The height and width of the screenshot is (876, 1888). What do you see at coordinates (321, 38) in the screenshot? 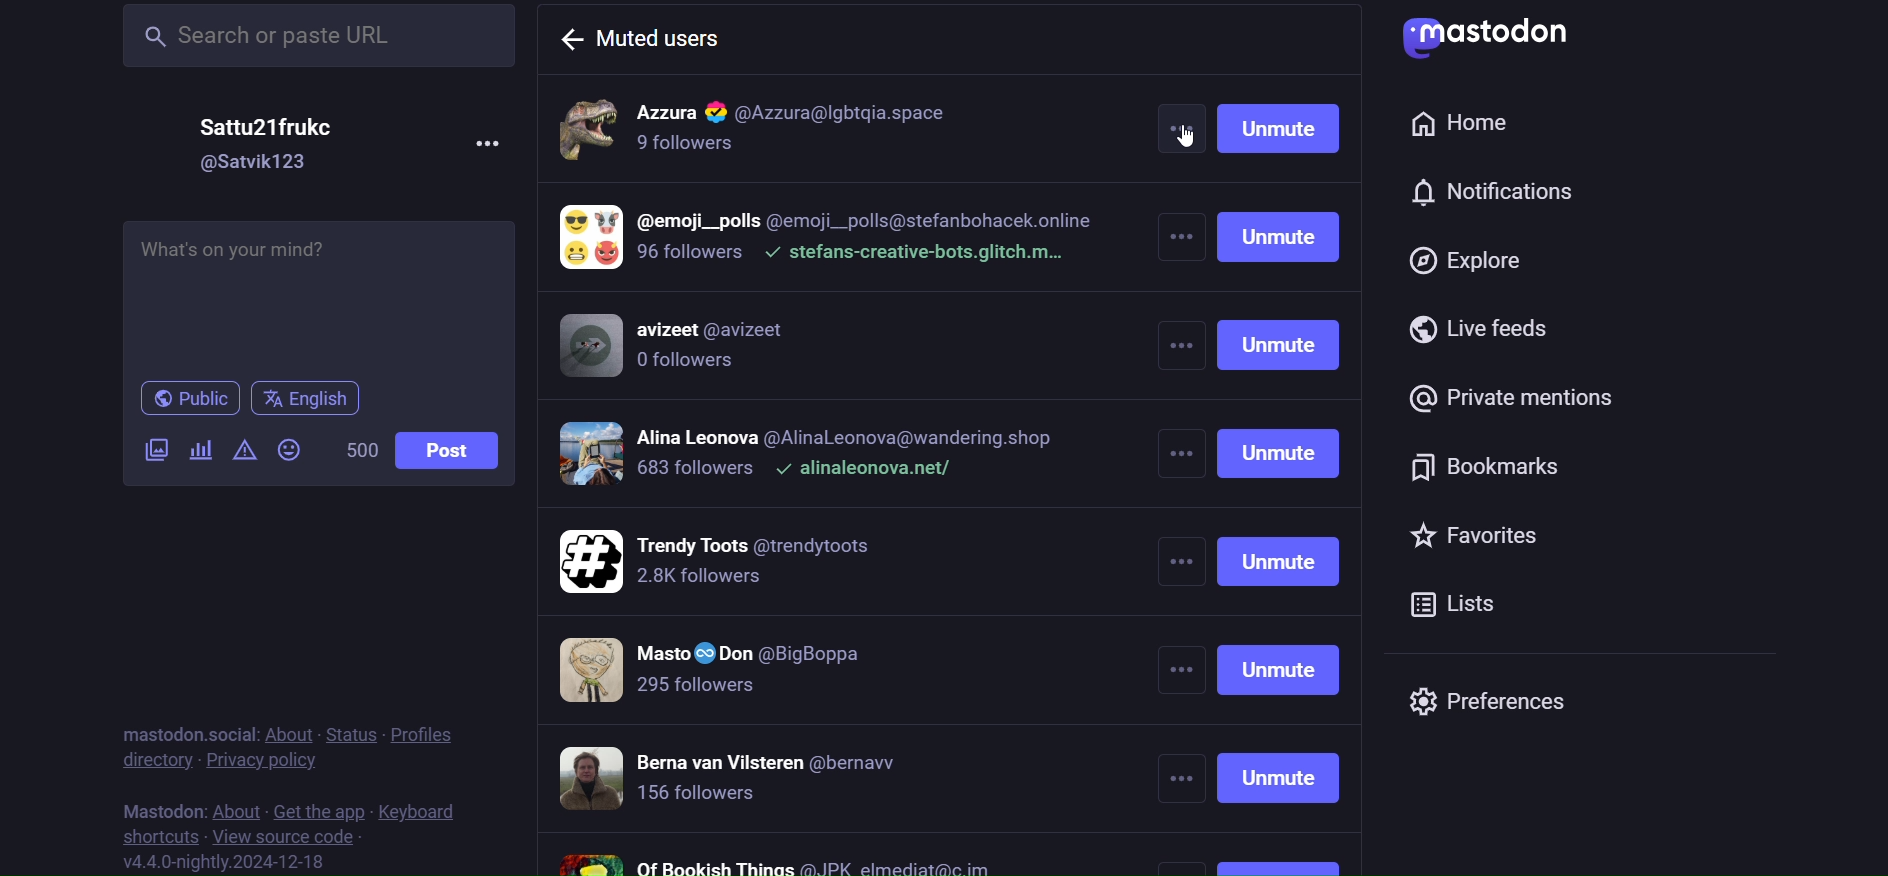
I see `search` at bounding box center [321, 38].